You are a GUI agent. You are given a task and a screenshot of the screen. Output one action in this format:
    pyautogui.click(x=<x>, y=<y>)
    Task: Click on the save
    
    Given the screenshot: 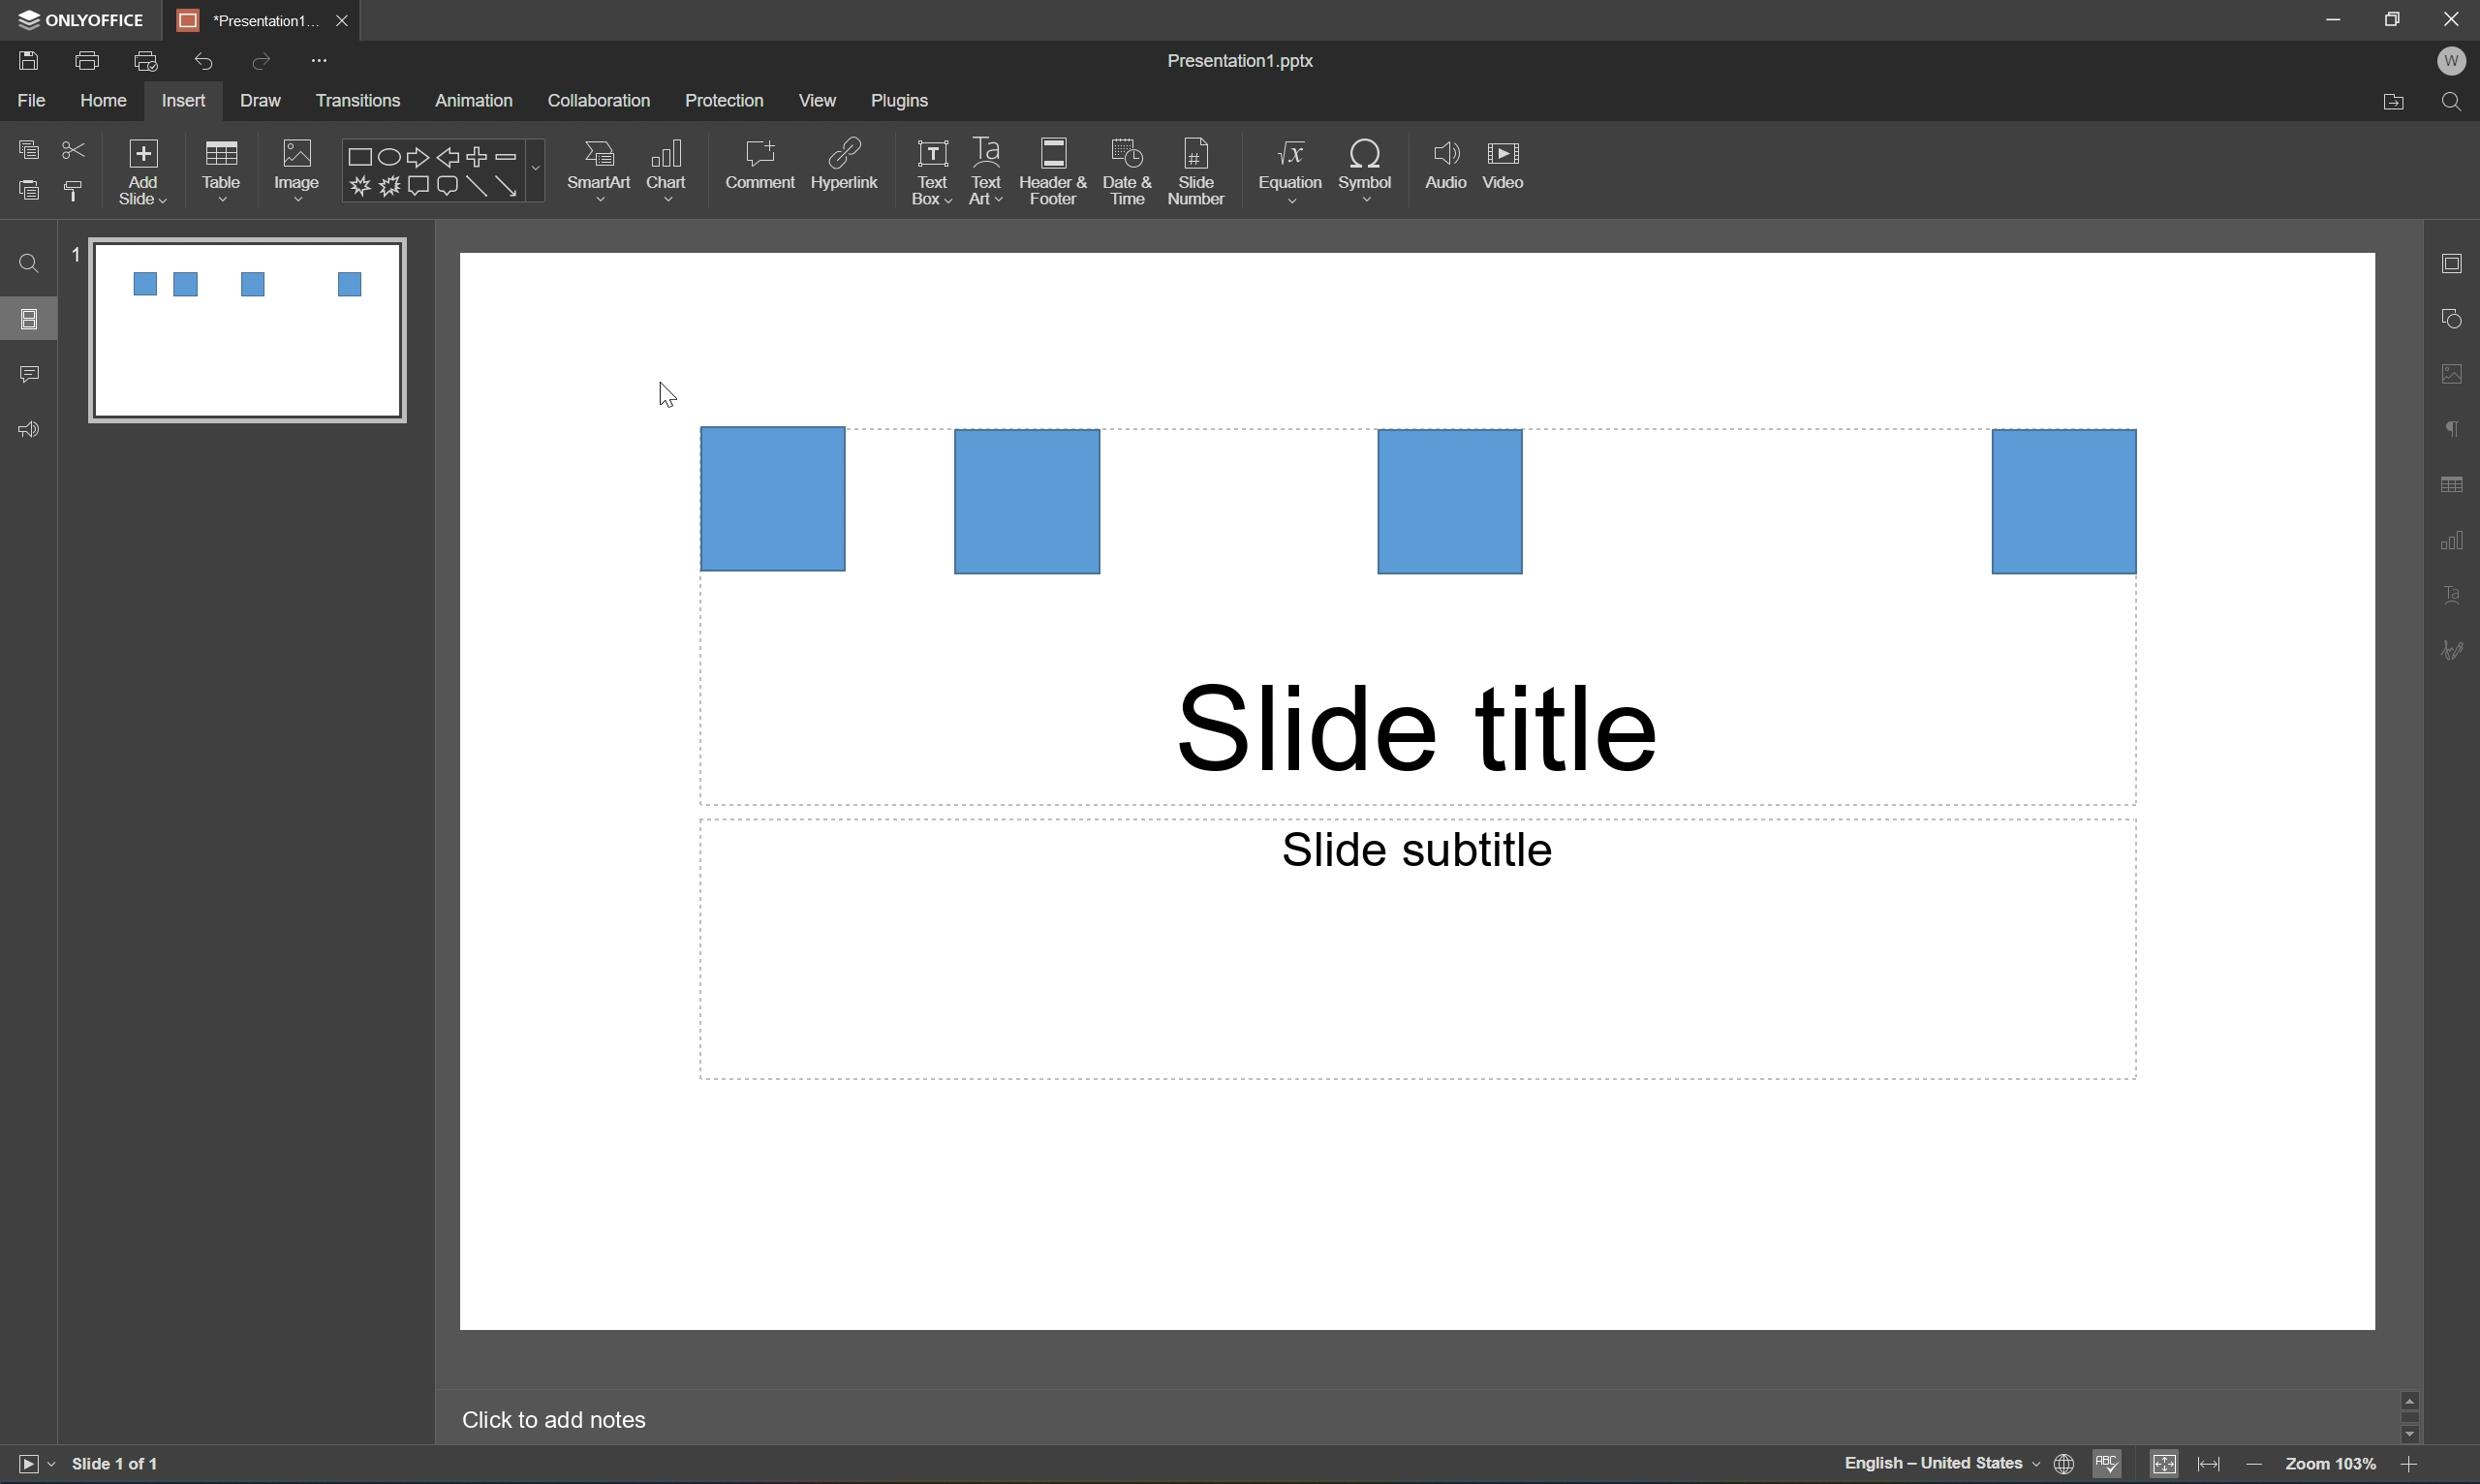 What is the action you would take?
    pyautogui.click(x=25, y=58)
    